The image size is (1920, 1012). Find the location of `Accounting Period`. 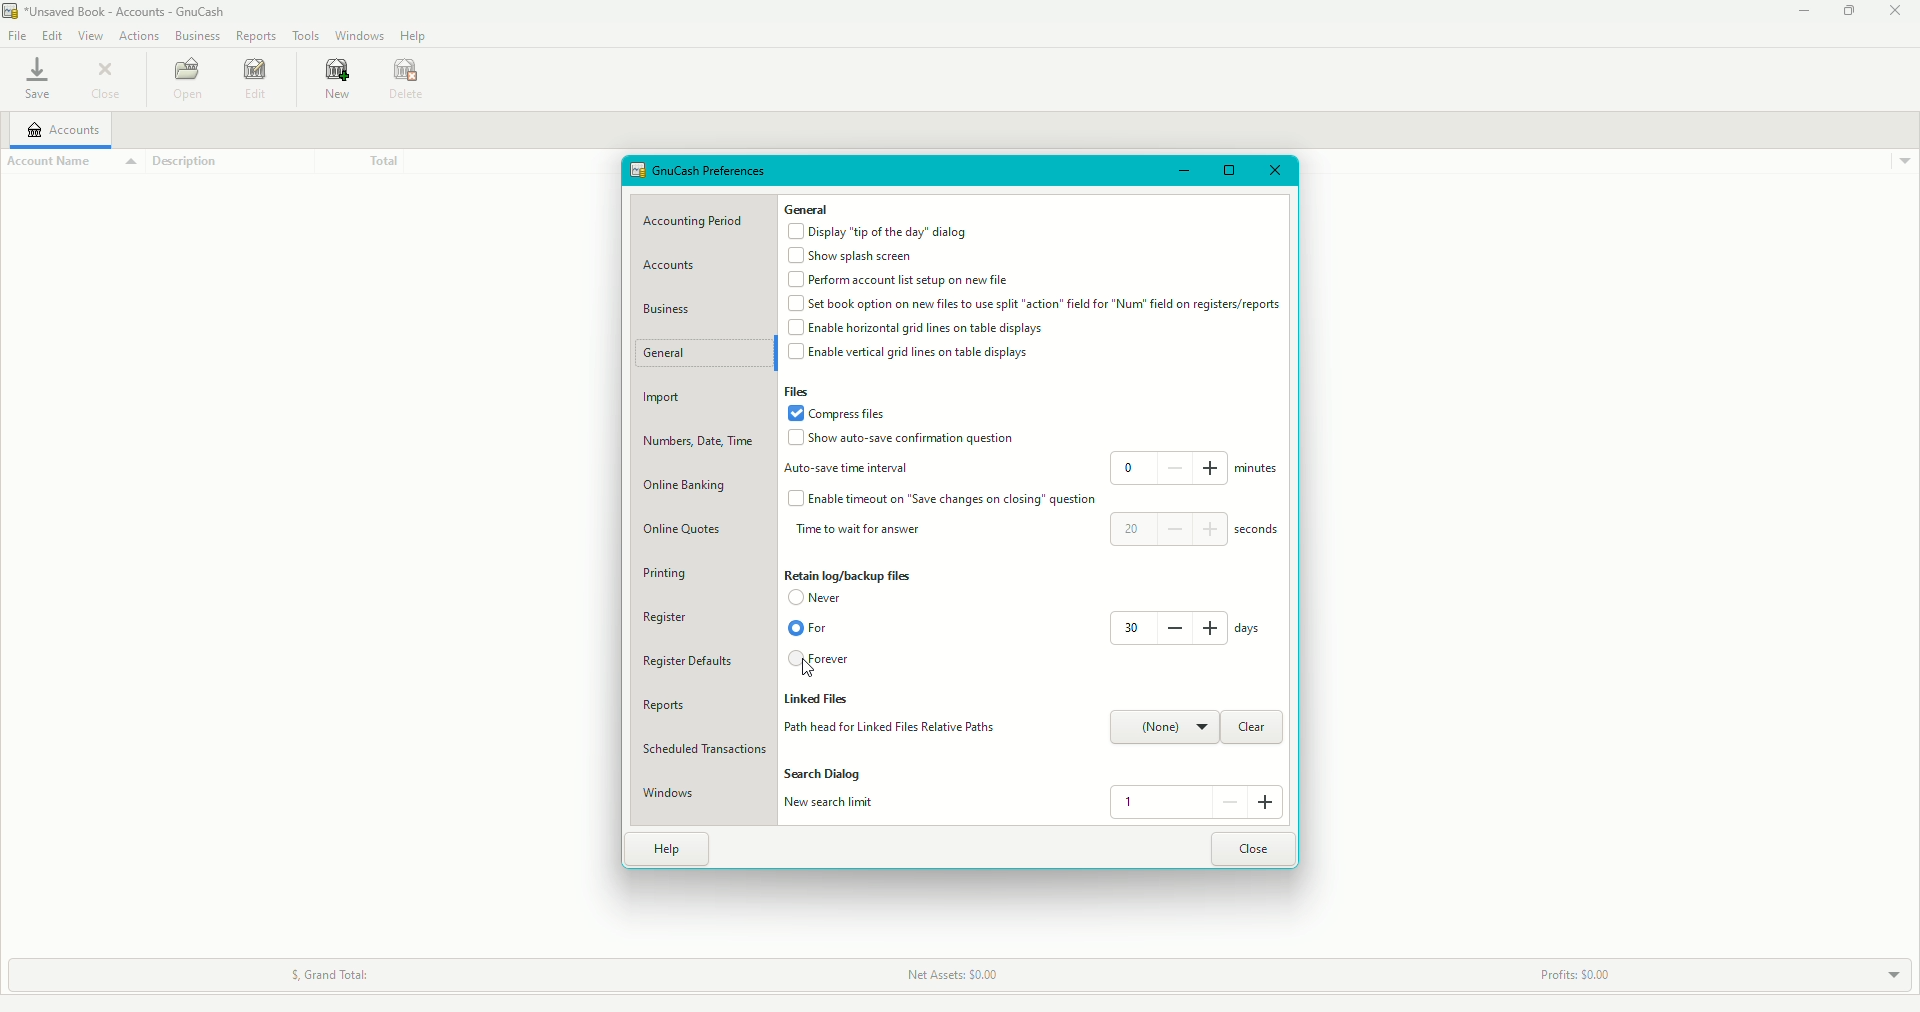

Accounting Period is located at coordinates (698, 222).